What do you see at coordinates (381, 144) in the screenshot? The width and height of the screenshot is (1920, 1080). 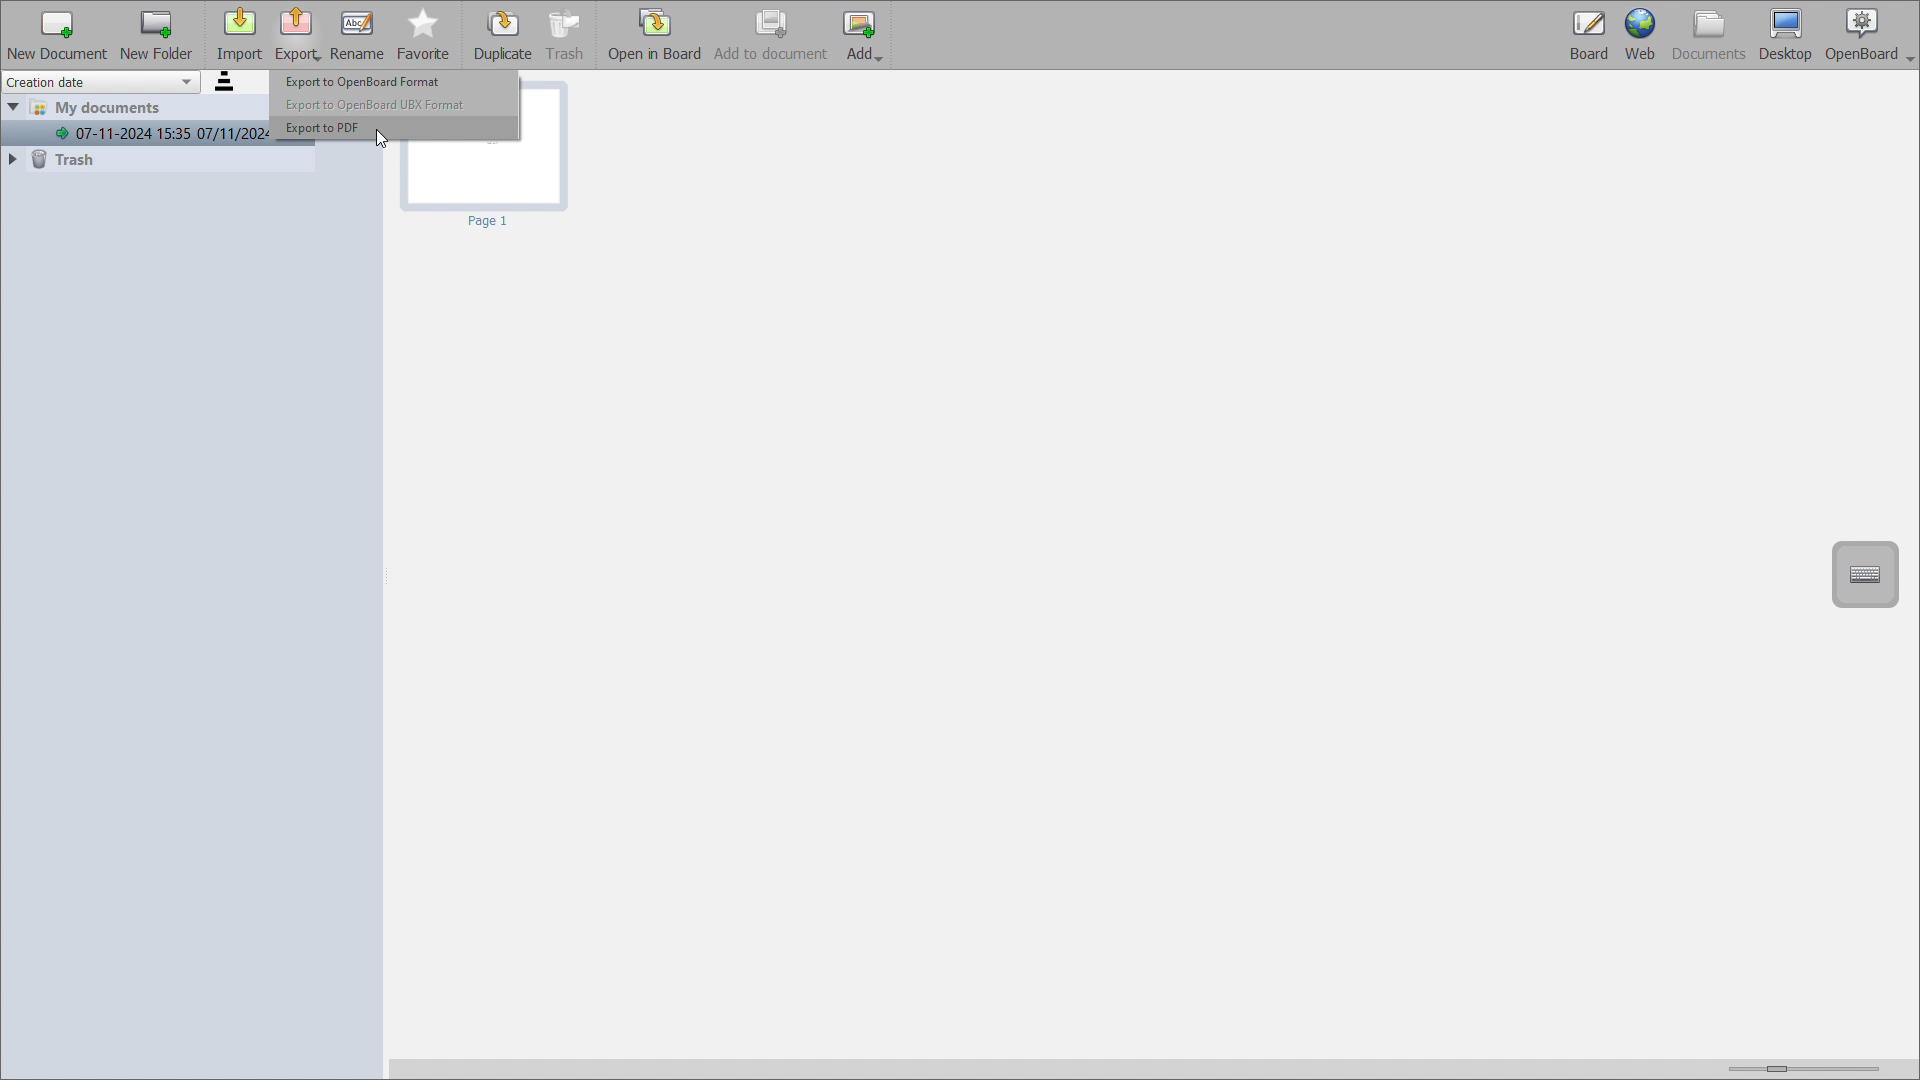 I see `Pointer` at bounding box center [381, 144].